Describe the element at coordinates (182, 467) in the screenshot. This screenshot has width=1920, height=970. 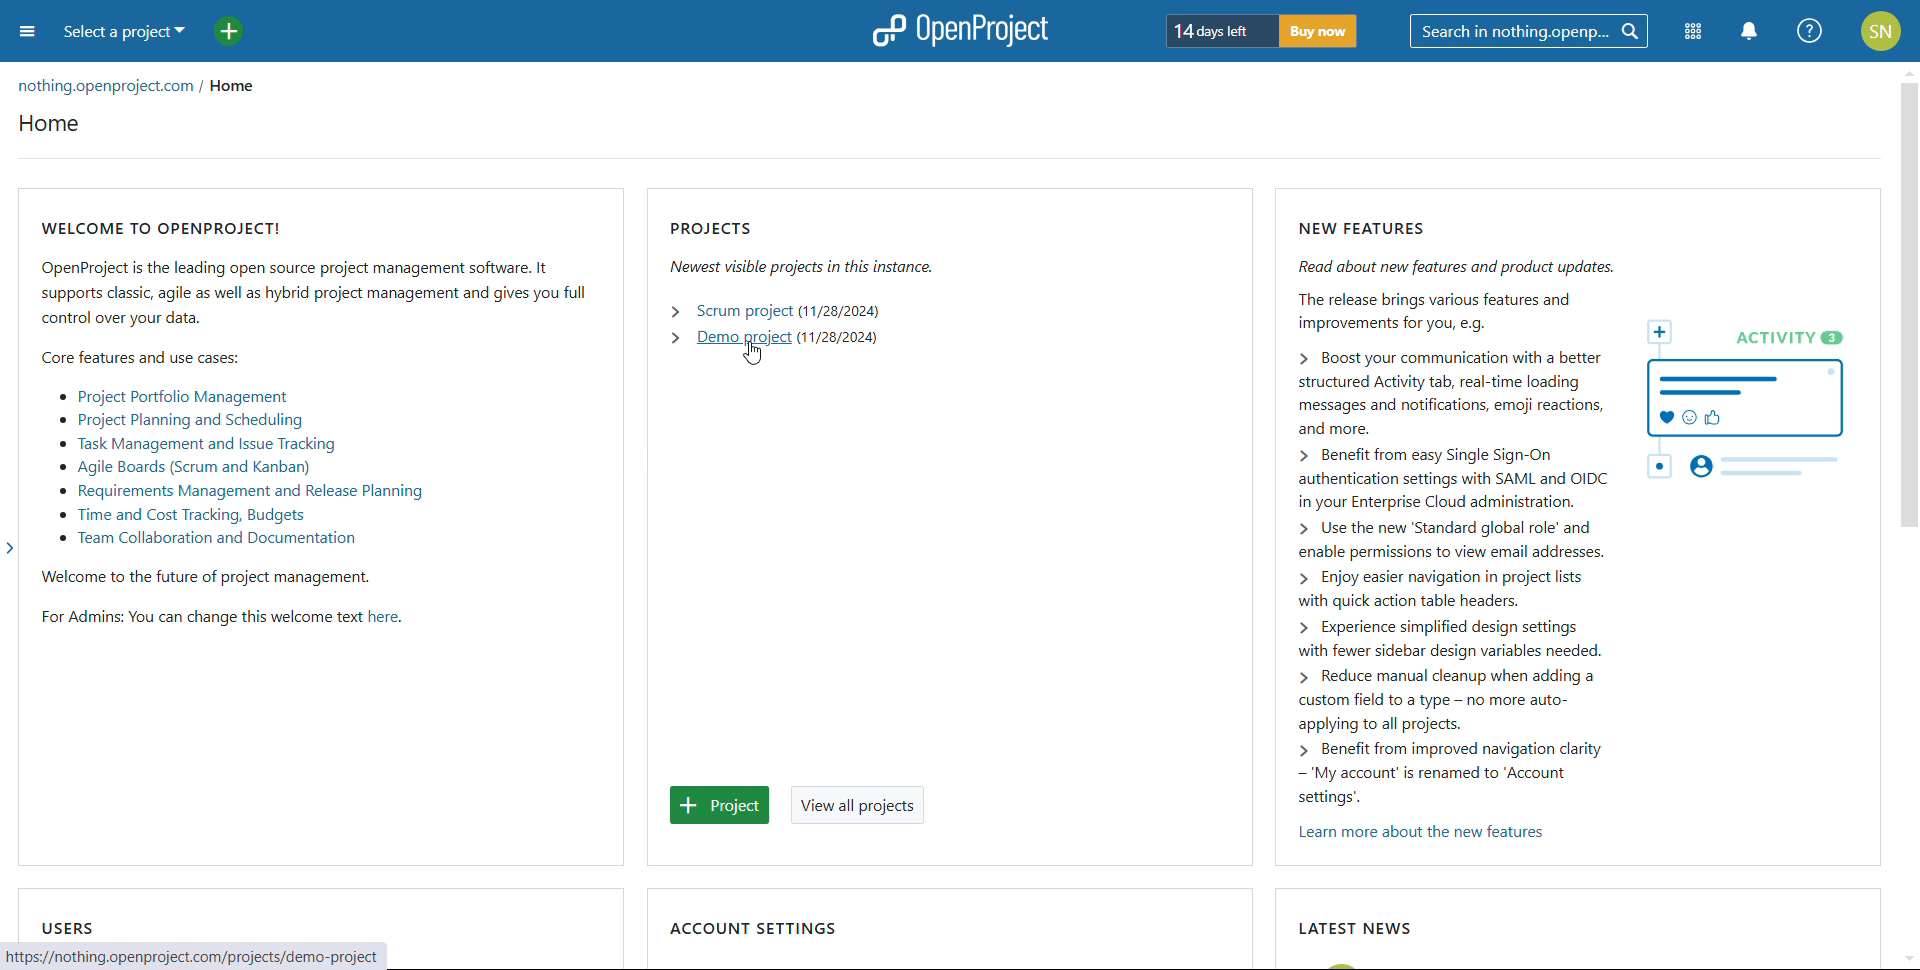
I see `agile boards (scrum and kanban)` at that location.